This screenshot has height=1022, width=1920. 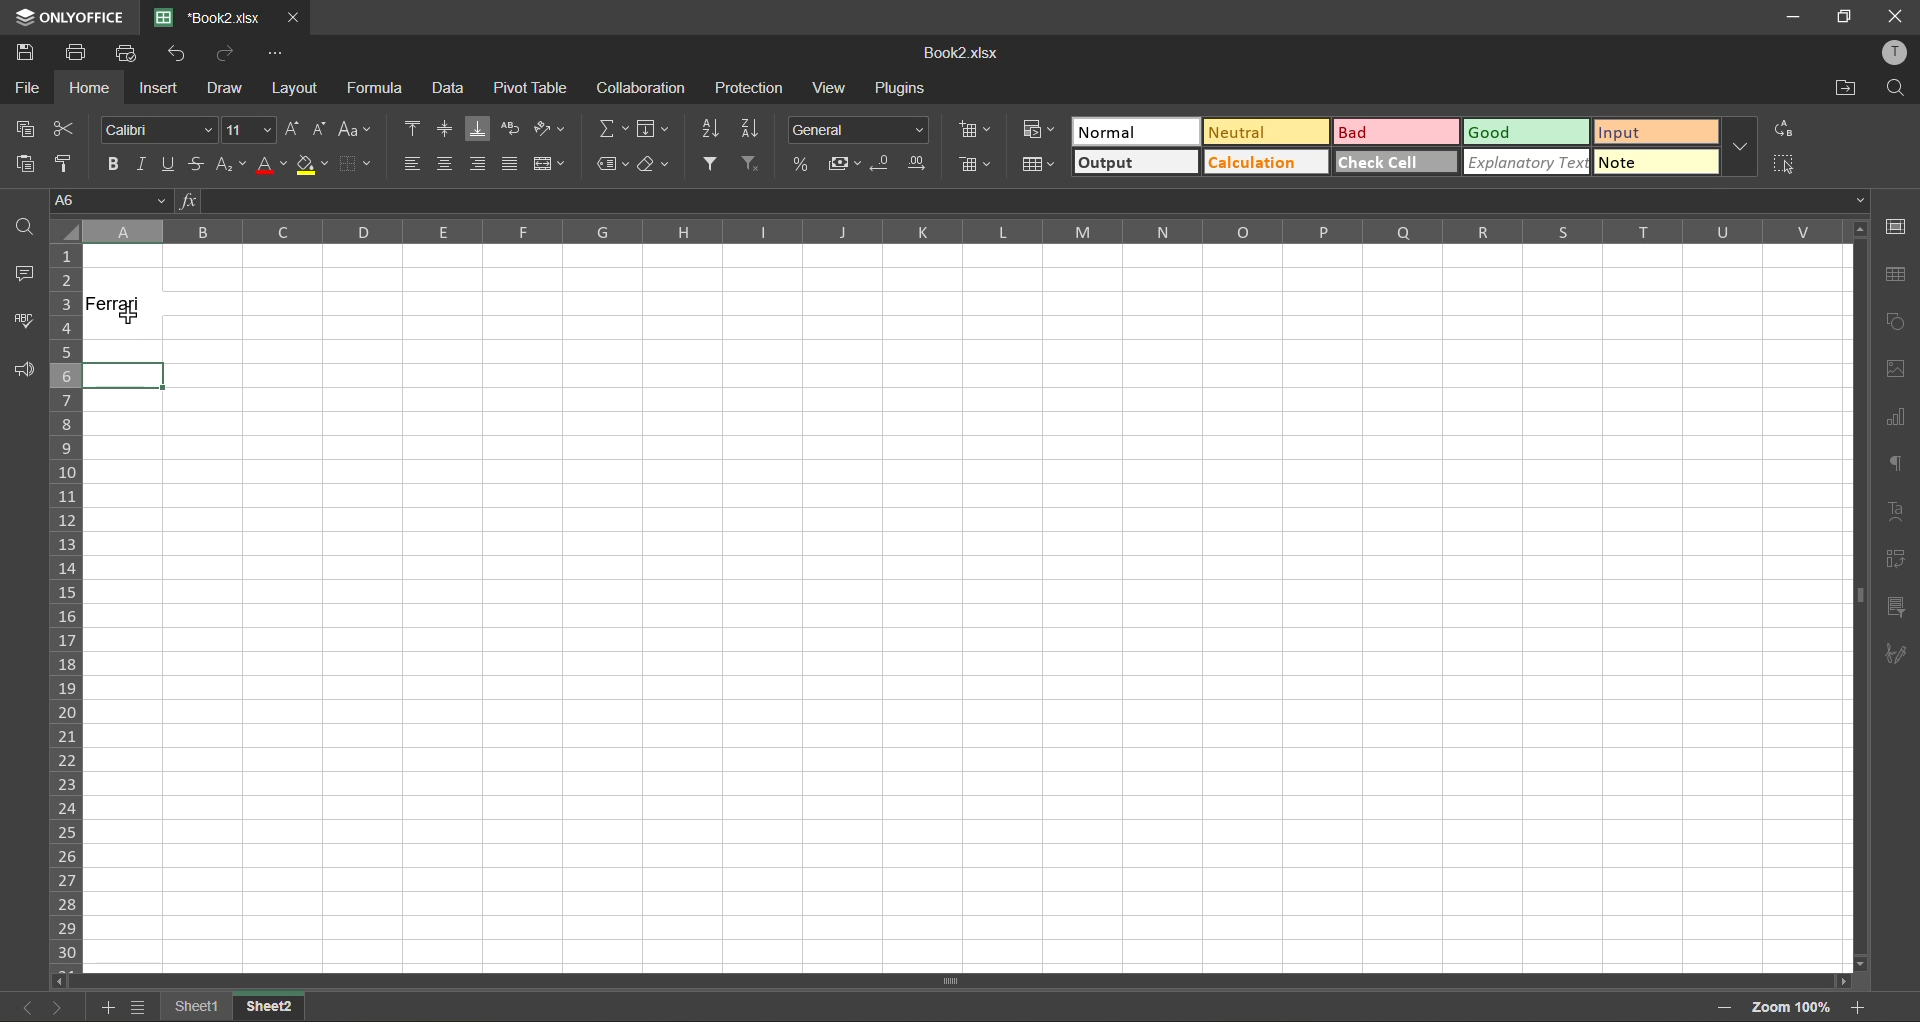 I want to click on wrap text, so click(x=516, y=129).